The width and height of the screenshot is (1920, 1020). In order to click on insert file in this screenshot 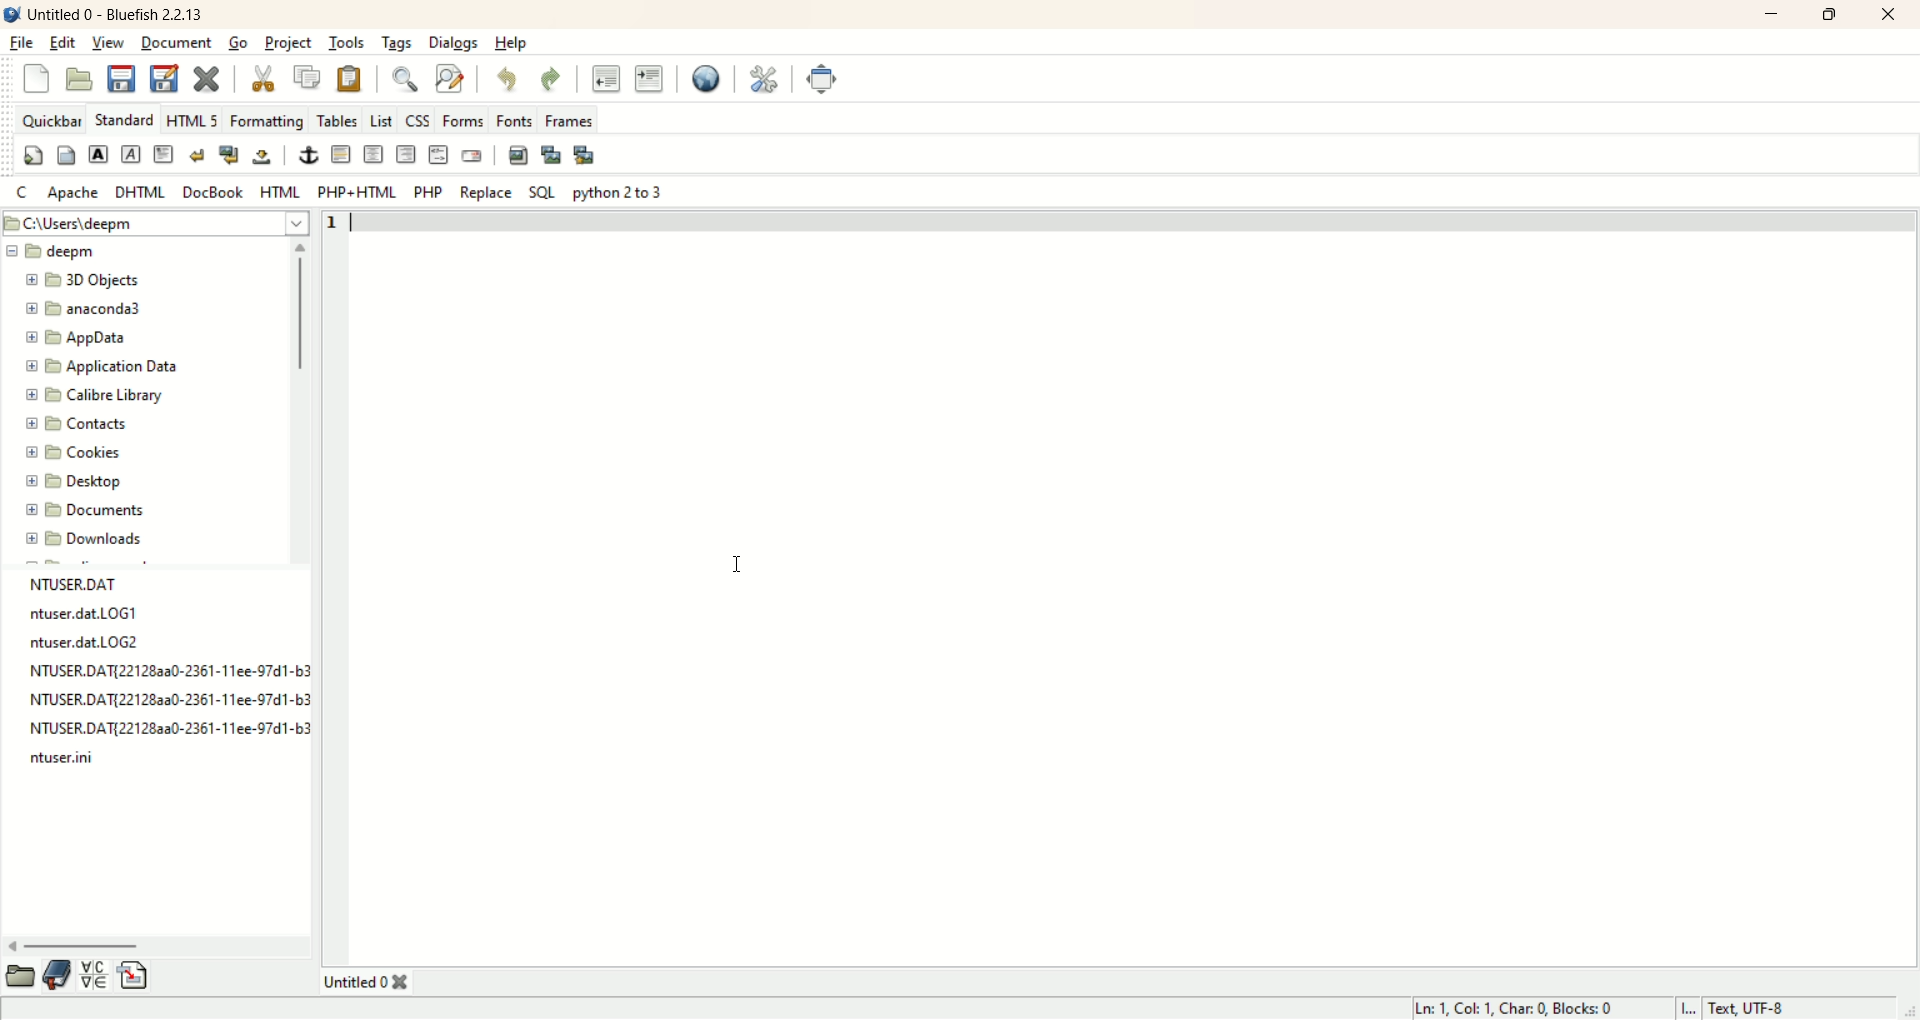, I will do `click(135, 976)`.